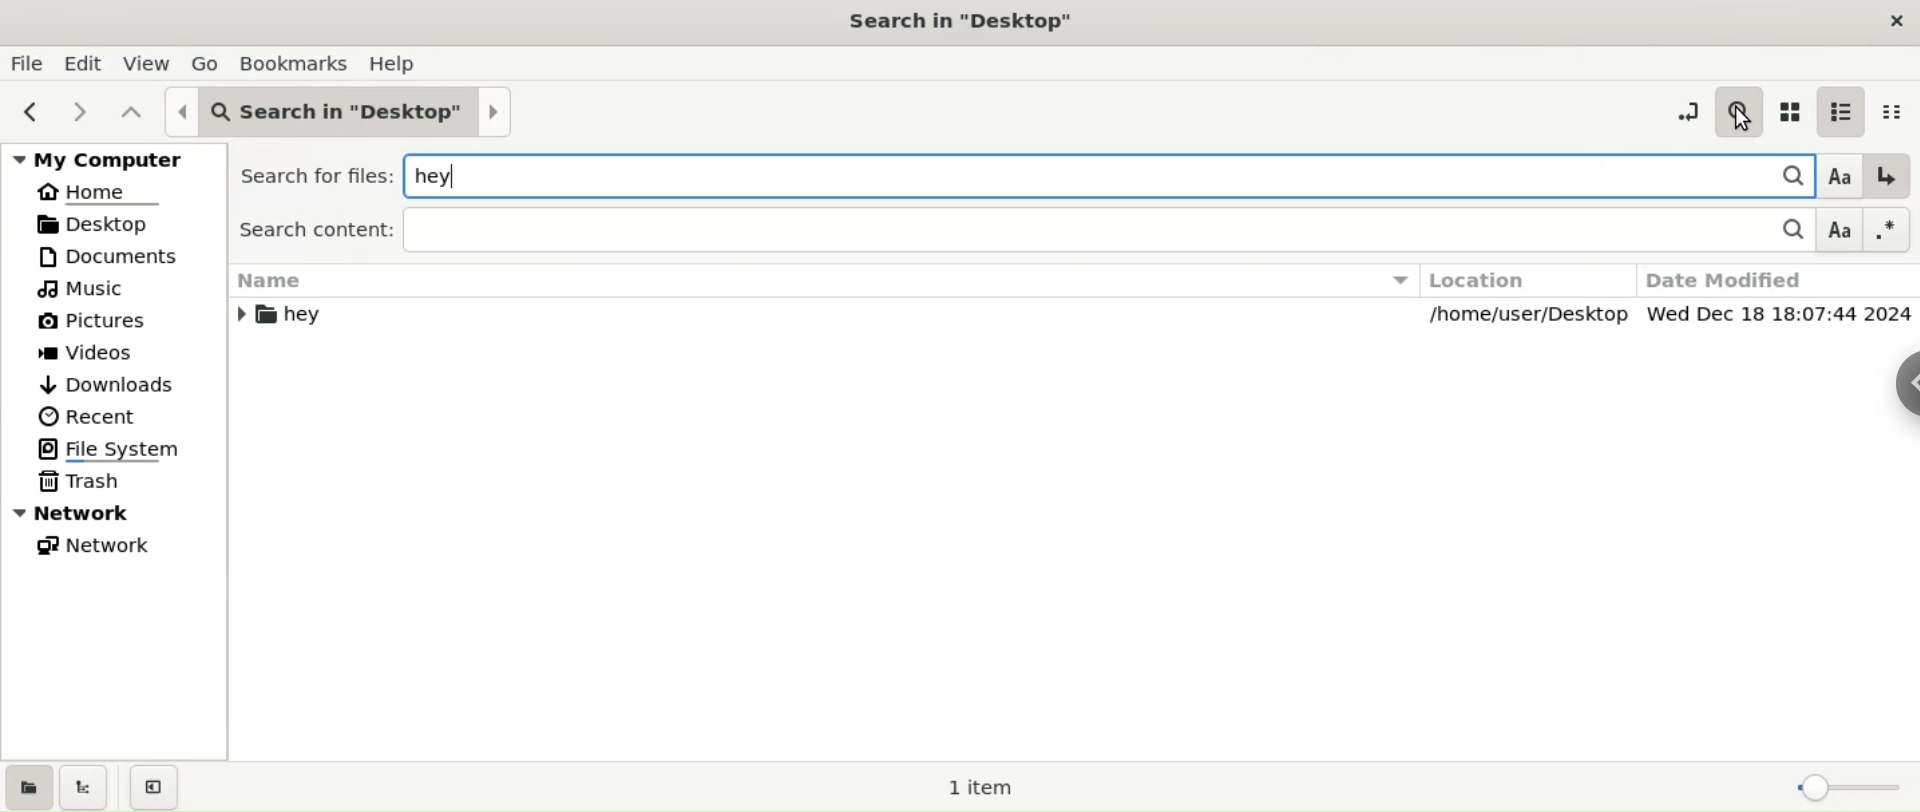 The image size is (1920, 812). I want to click on search documents and folders, so click(1743, 173).